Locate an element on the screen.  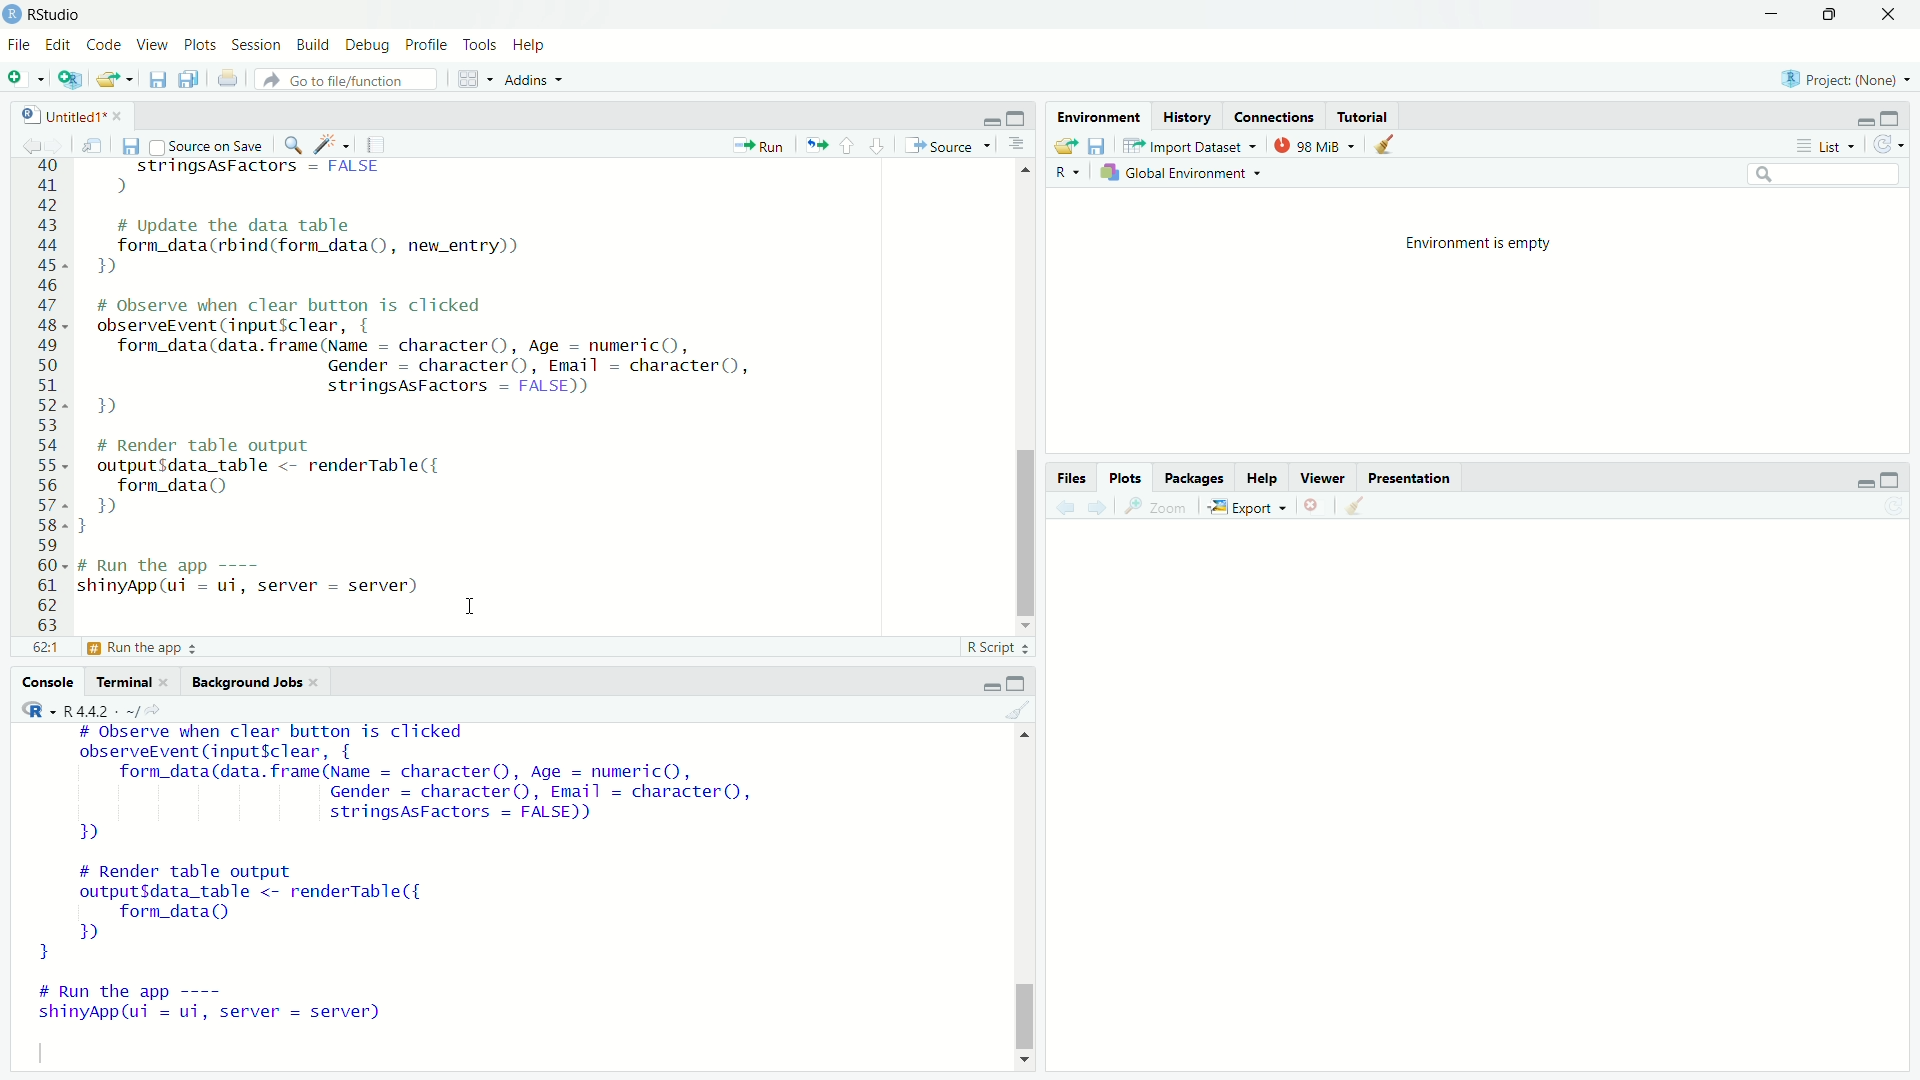
98 MiB is located at coordinates (1318, 145).